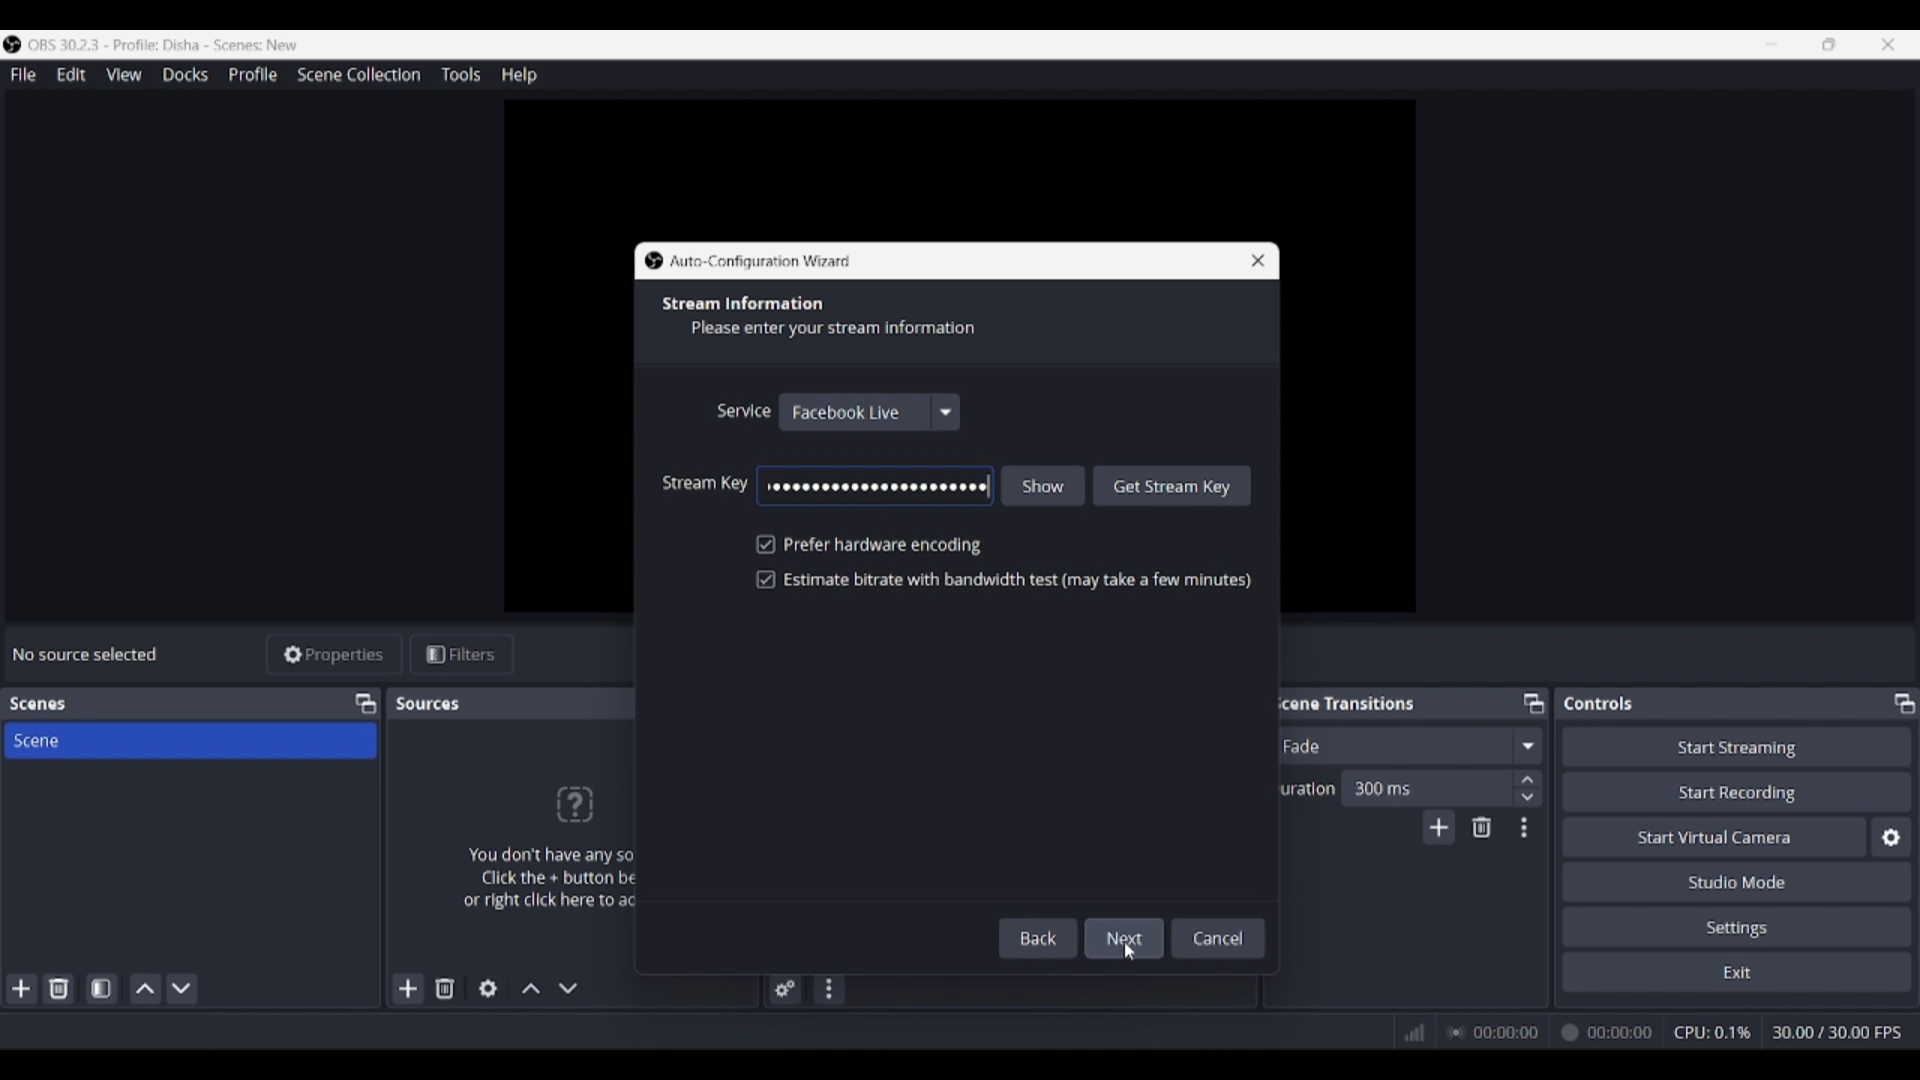 This screenshot has width=1920, height=1080. What do you see at coordinates (1302, 788) in the screenshot?
I see `Indicates duration` at bounding box center [1302, 788].